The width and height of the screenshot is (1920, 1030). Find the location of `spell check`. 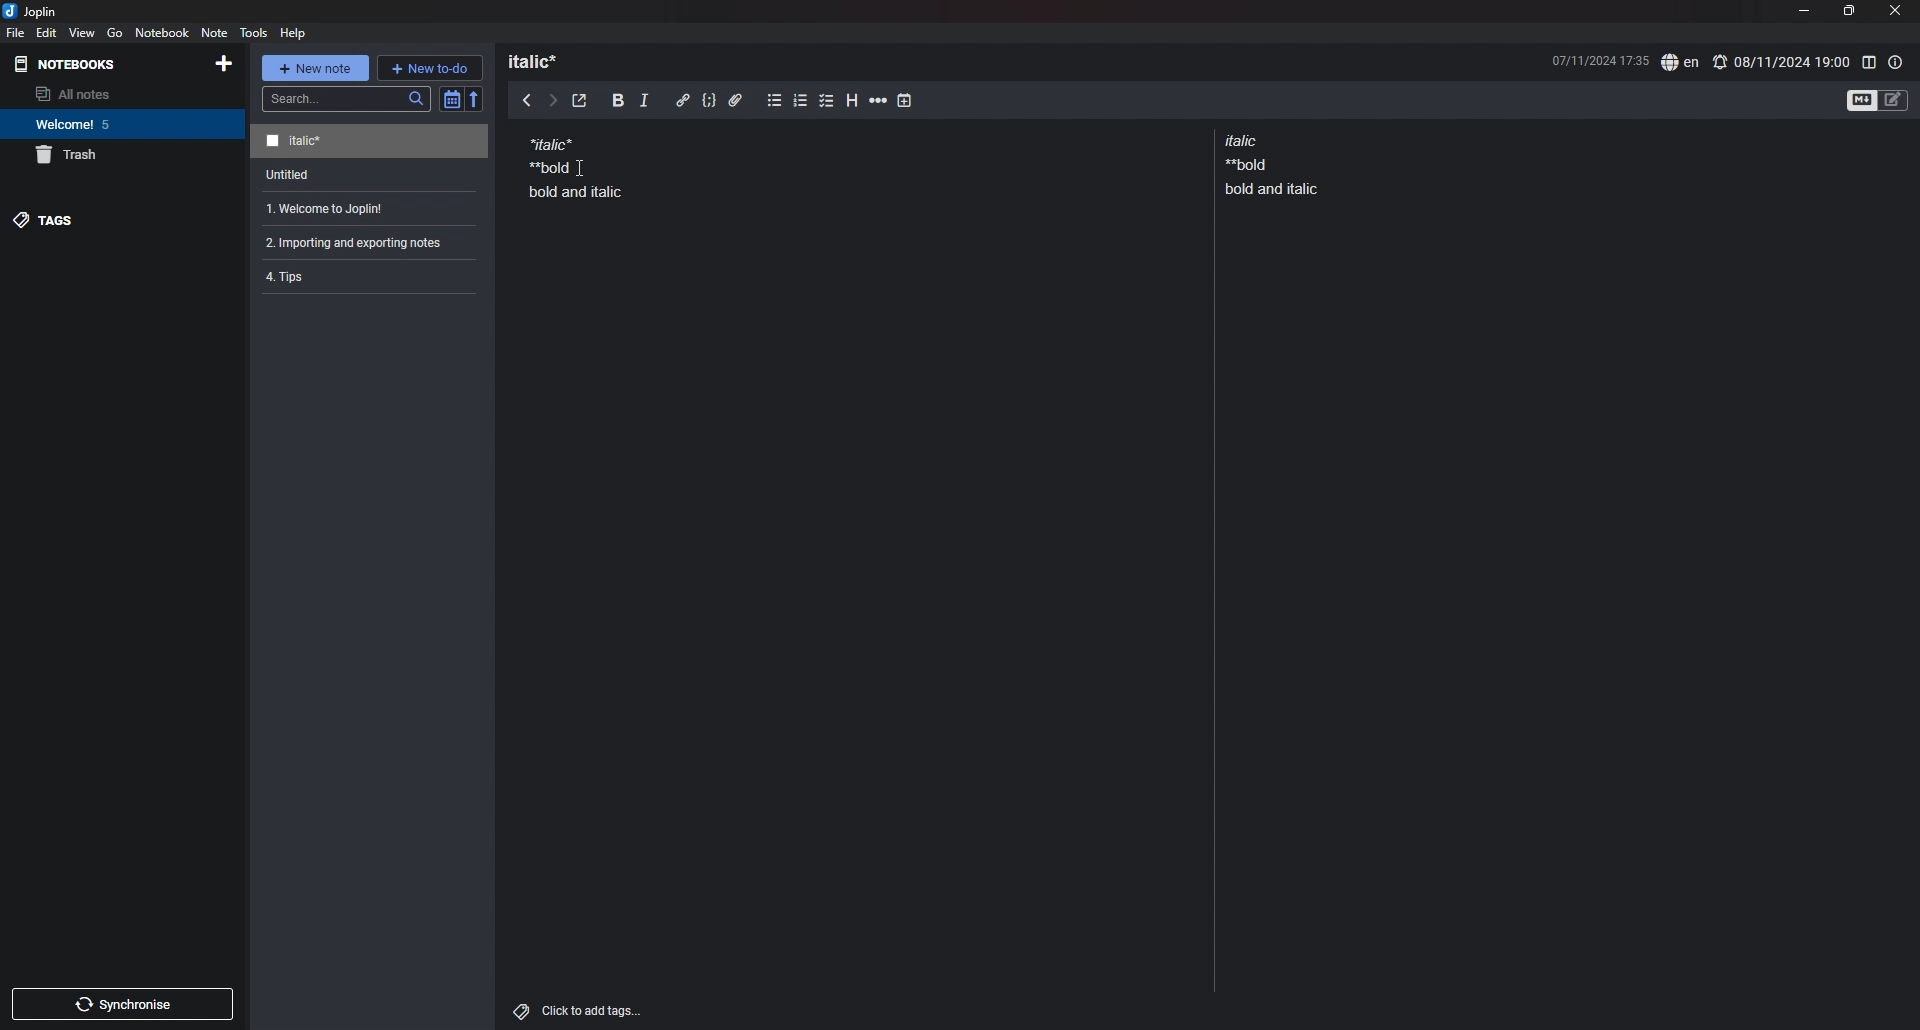

spell check is located at coordinates (1680, 63).